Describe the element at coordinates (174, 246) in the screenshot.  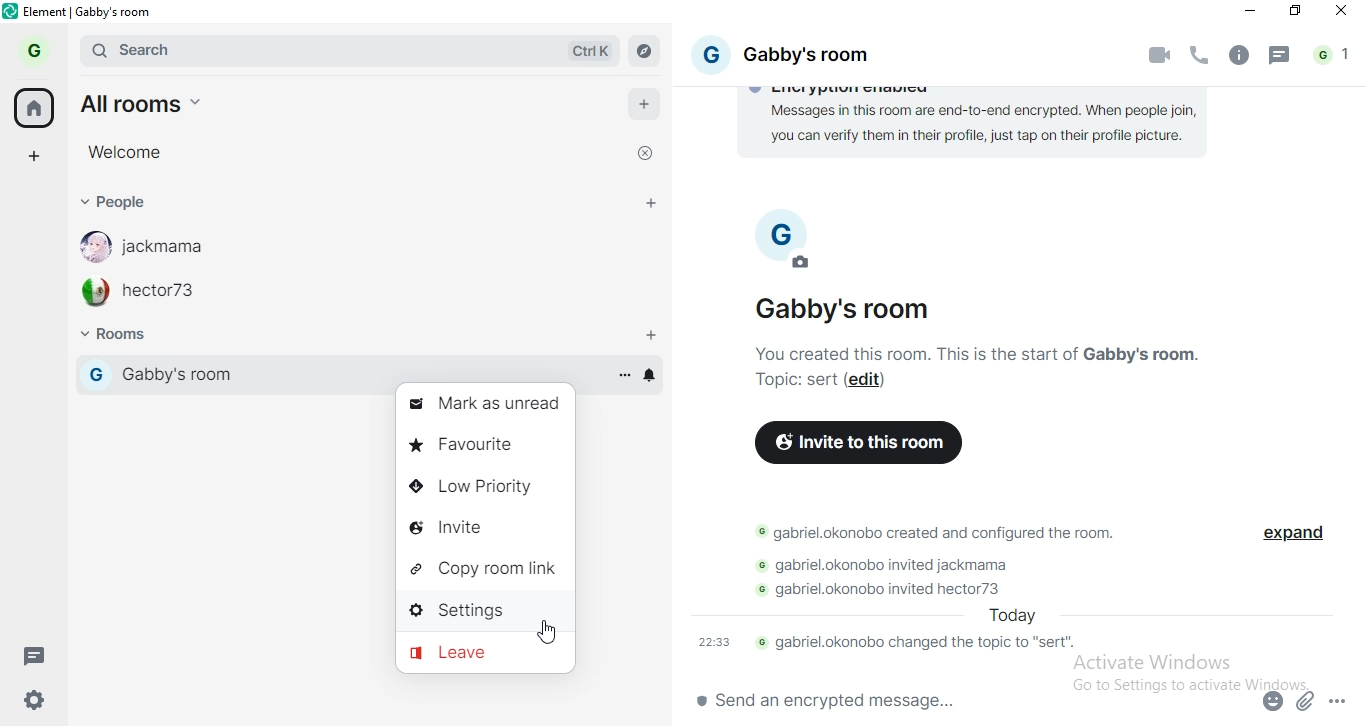
I see `jackmama` at that location.